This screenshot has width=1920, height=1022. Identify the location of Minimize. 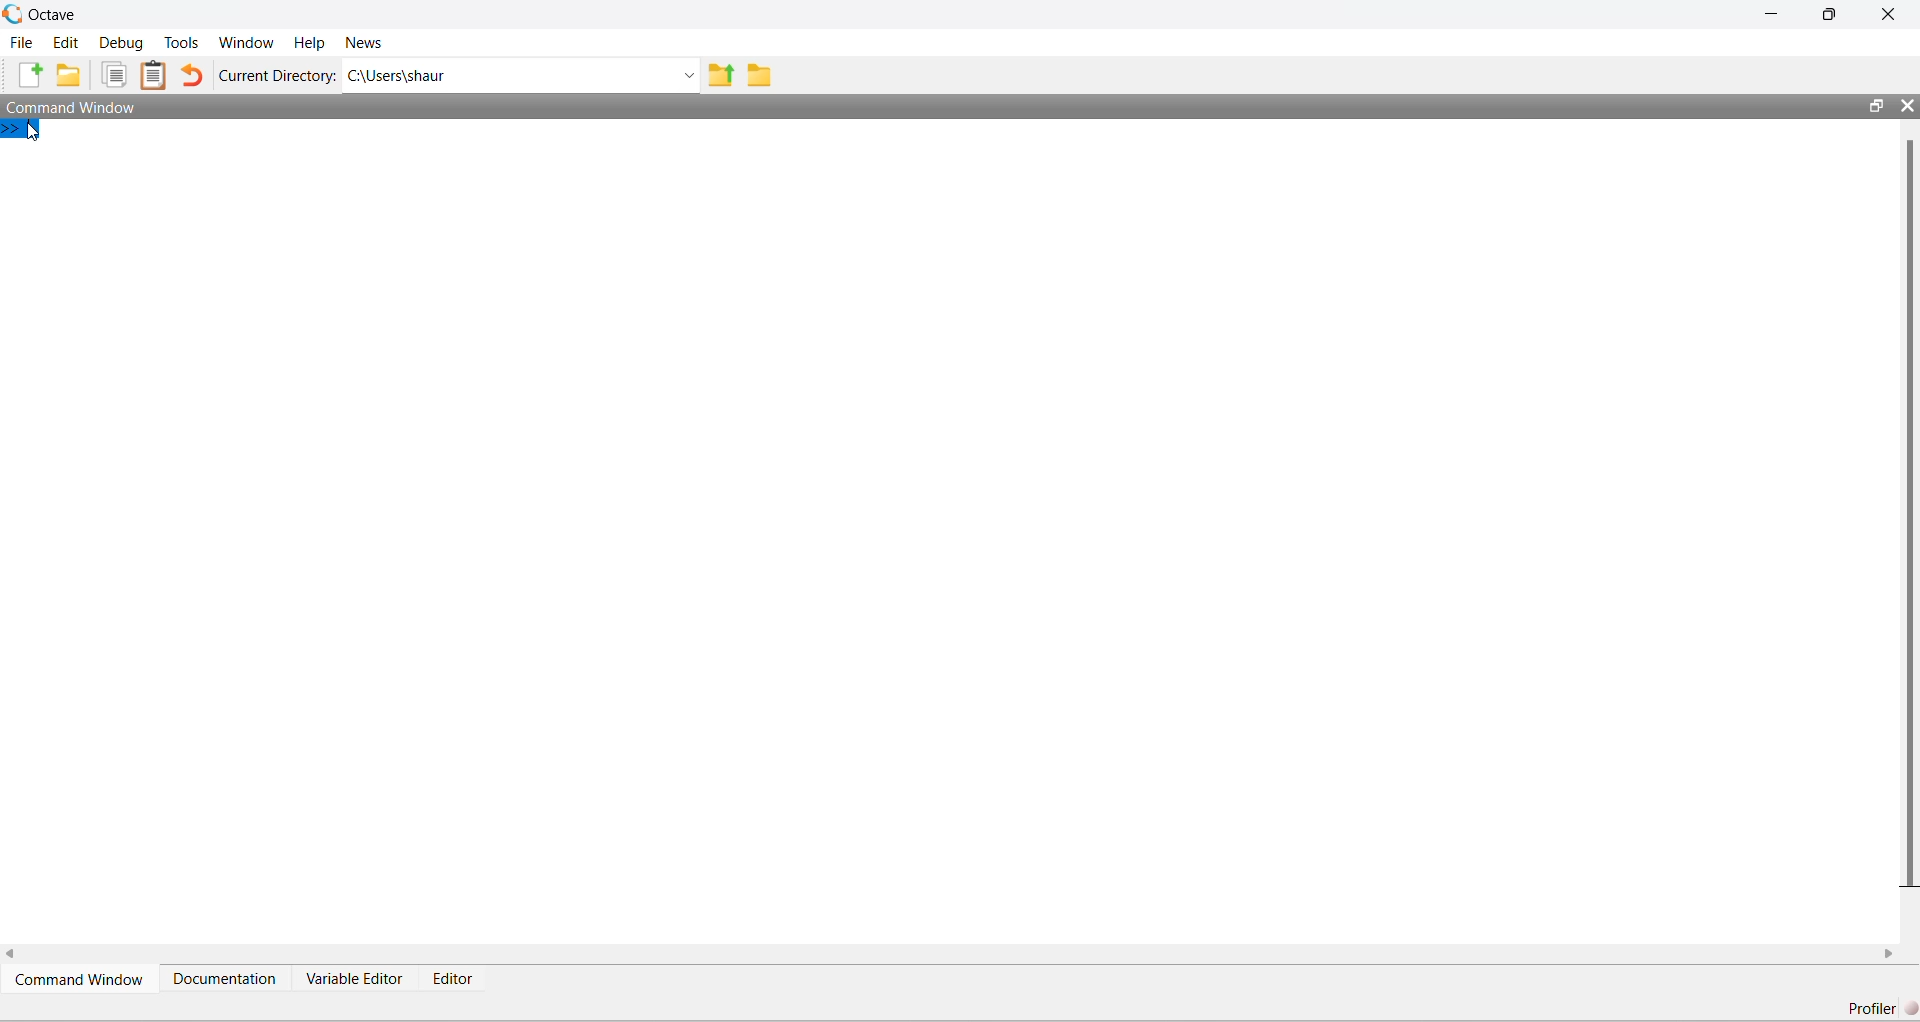
(1773, 13).